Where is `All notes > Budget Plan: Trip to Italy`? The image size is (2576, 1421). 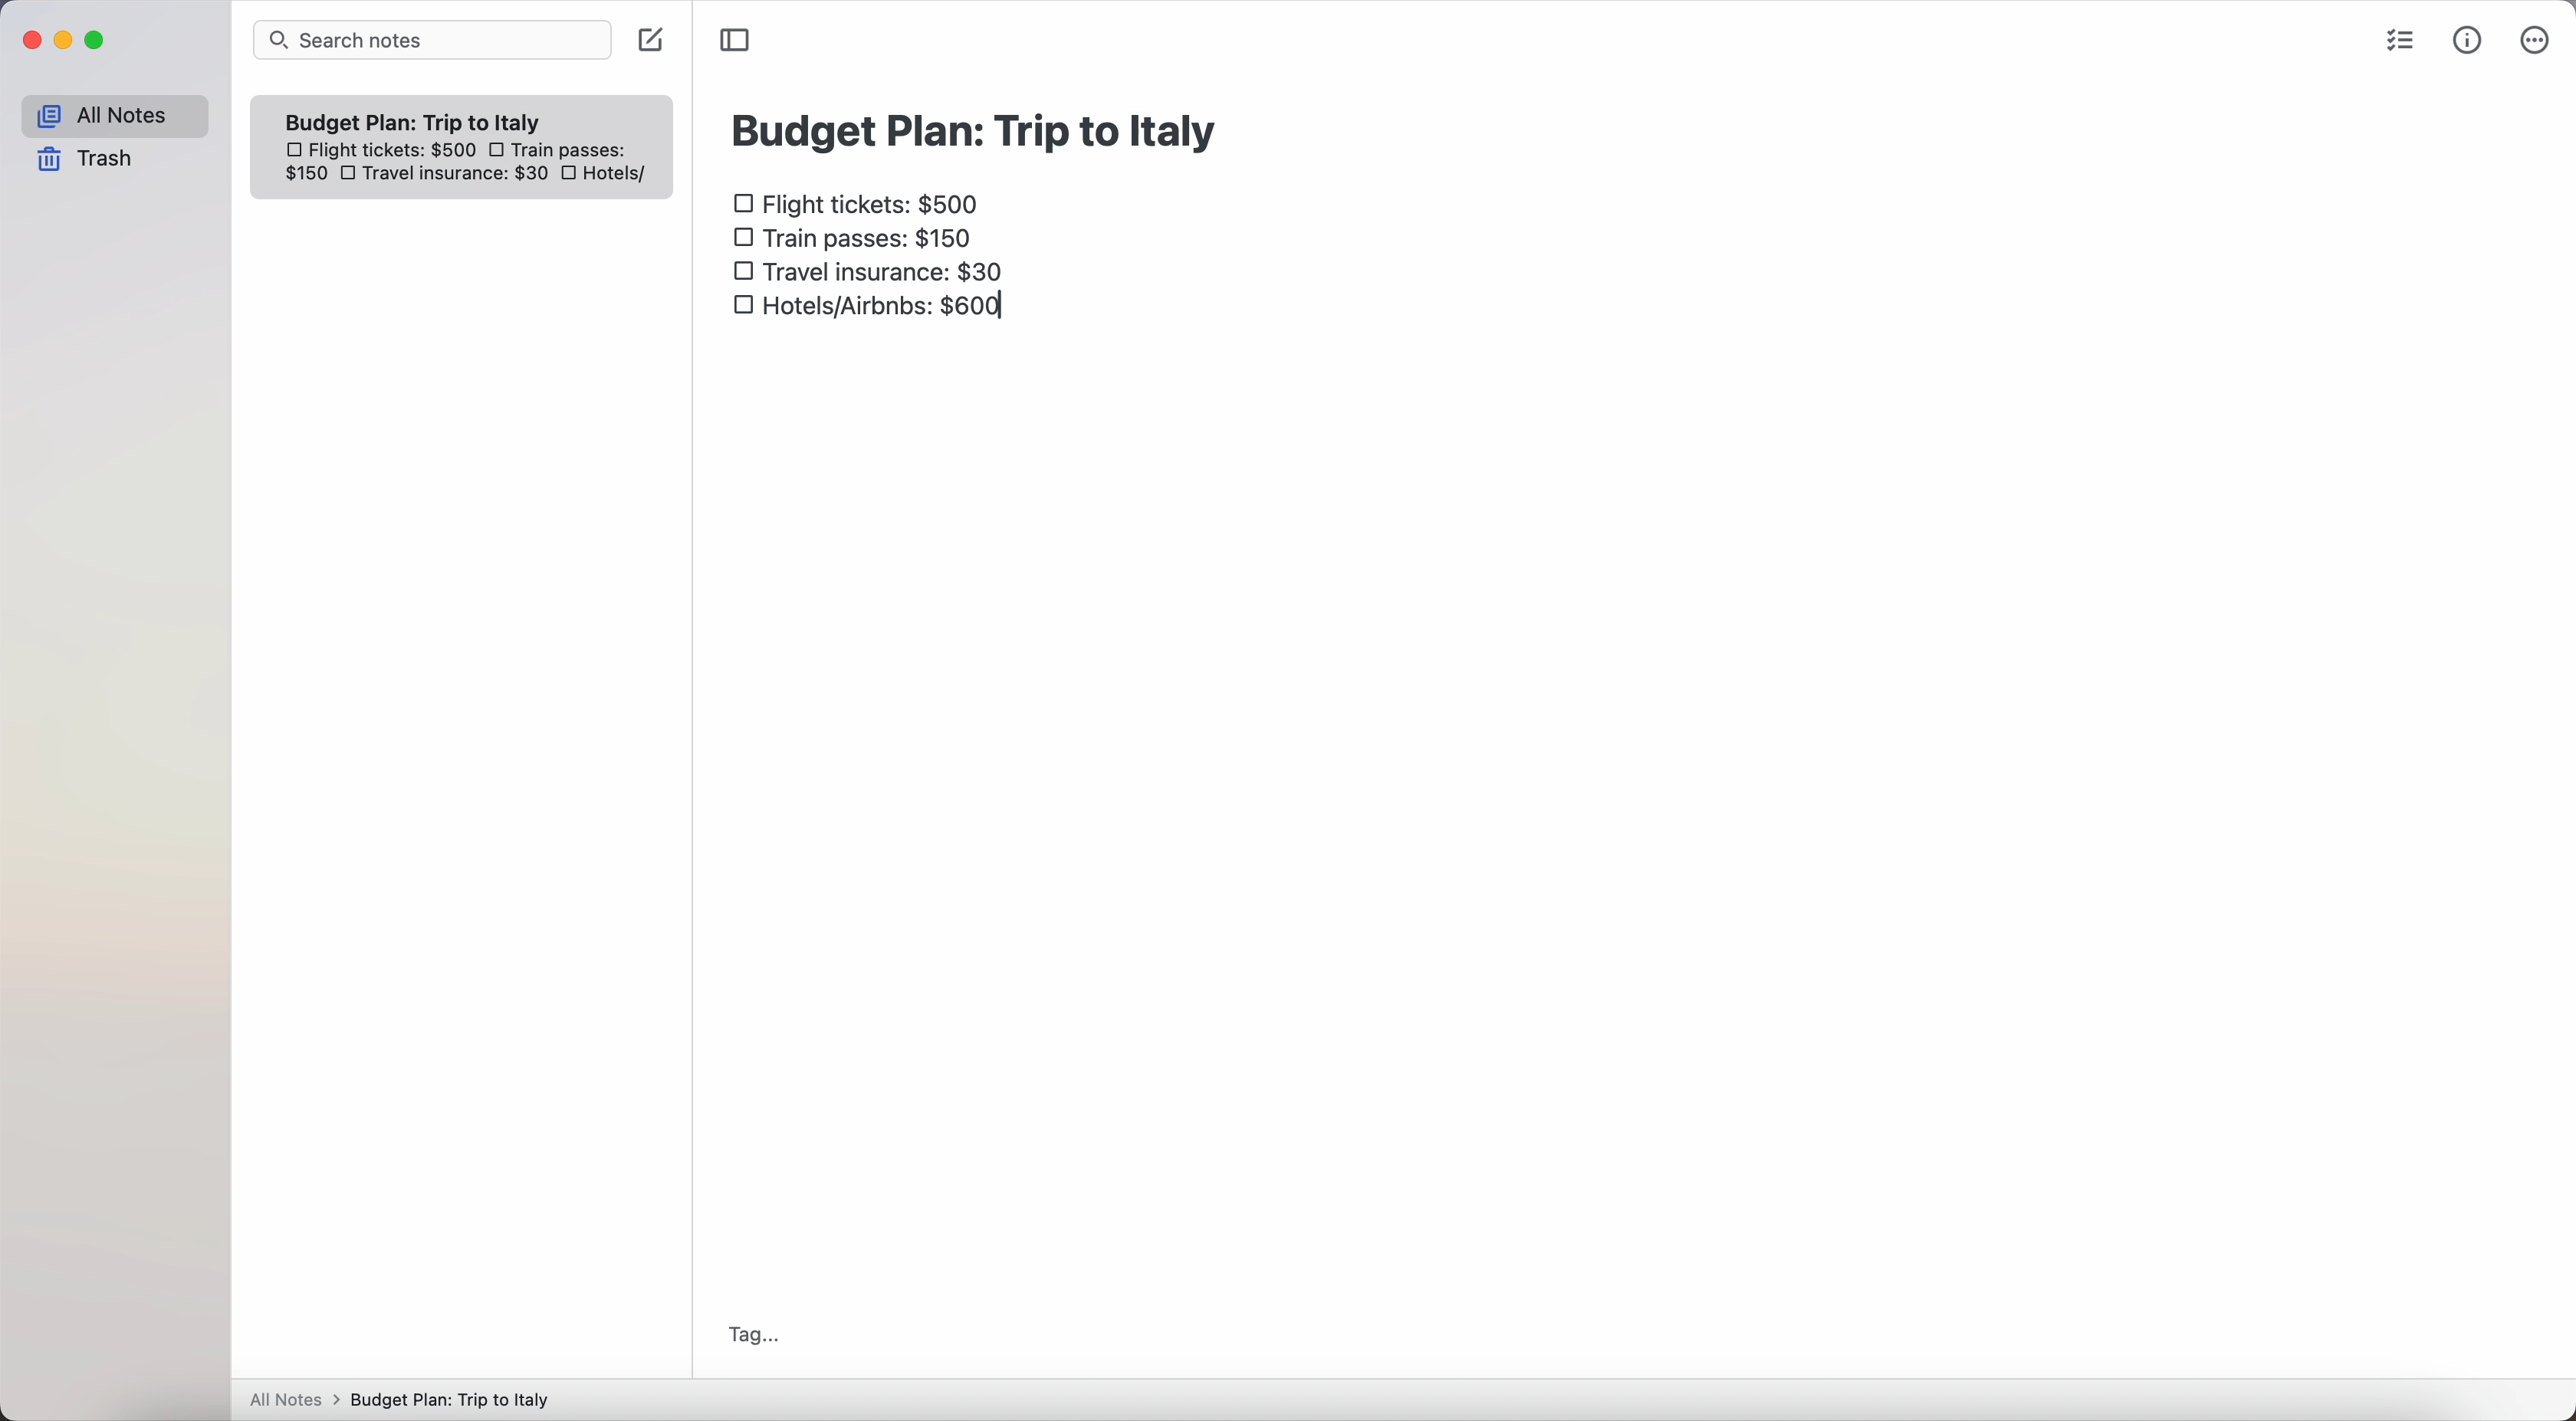
All notes > Budget Plan: Trip to Italy is located at coordinates (409, 1399).